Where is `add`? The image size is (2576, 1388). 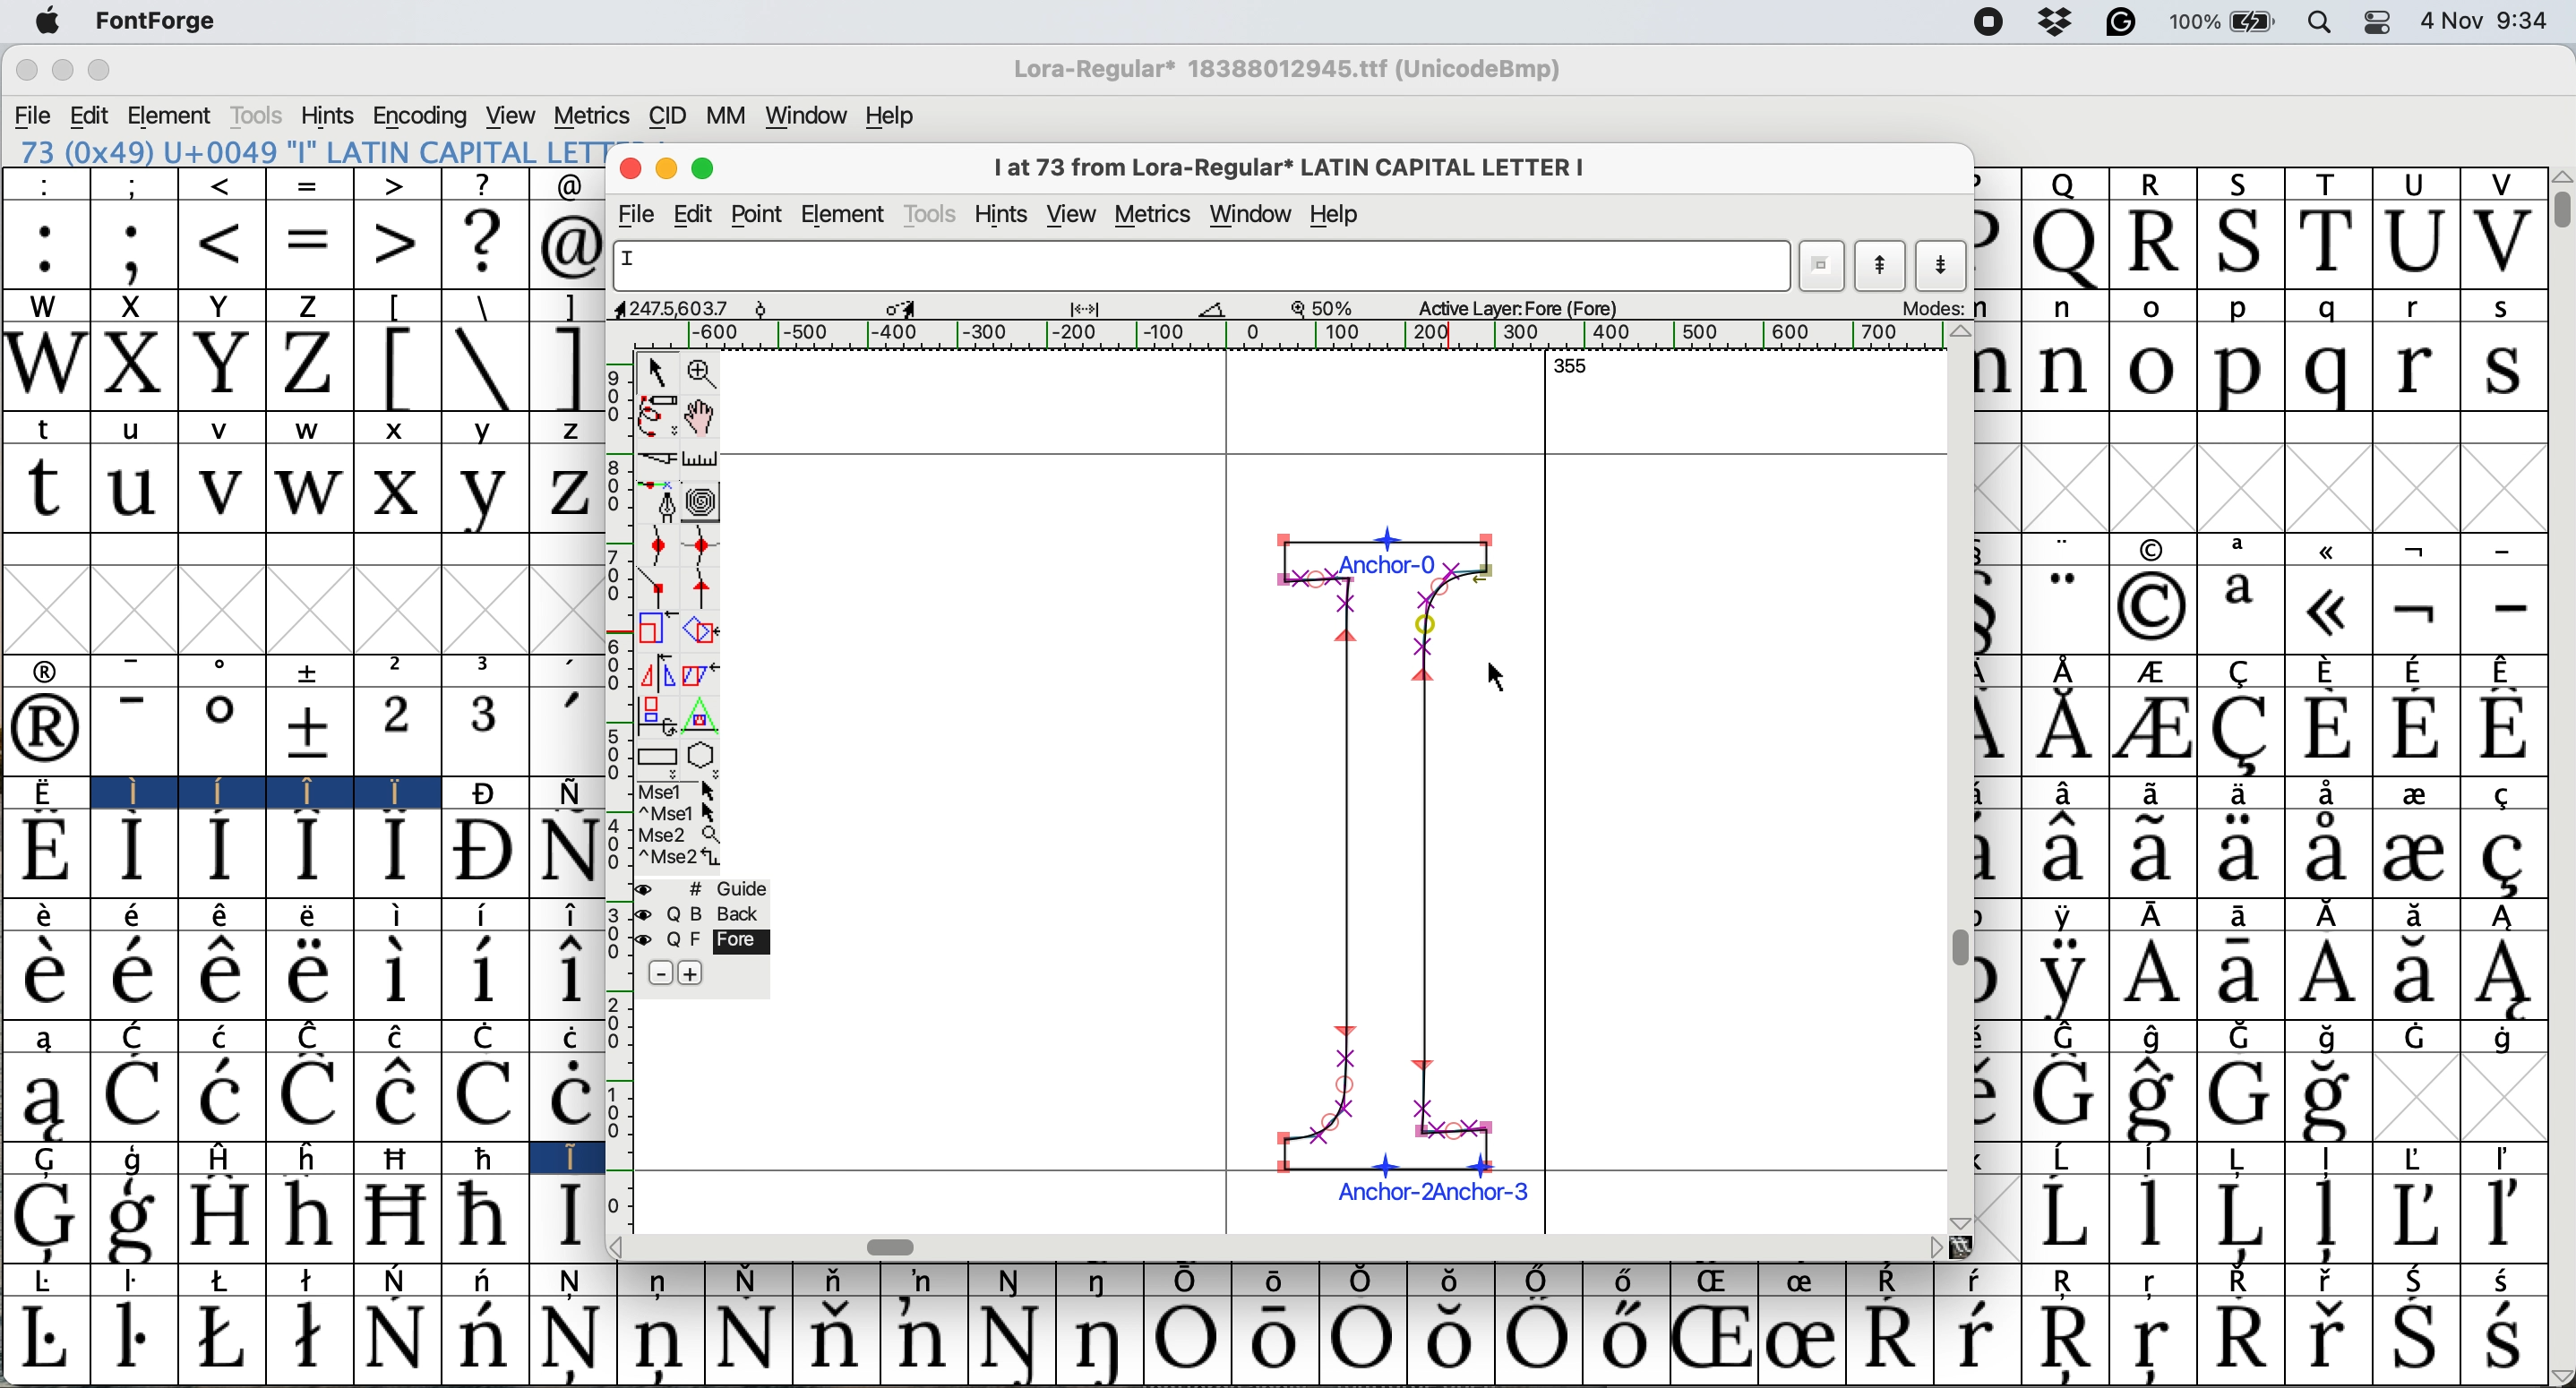
add is located at coordinates (694, 972).